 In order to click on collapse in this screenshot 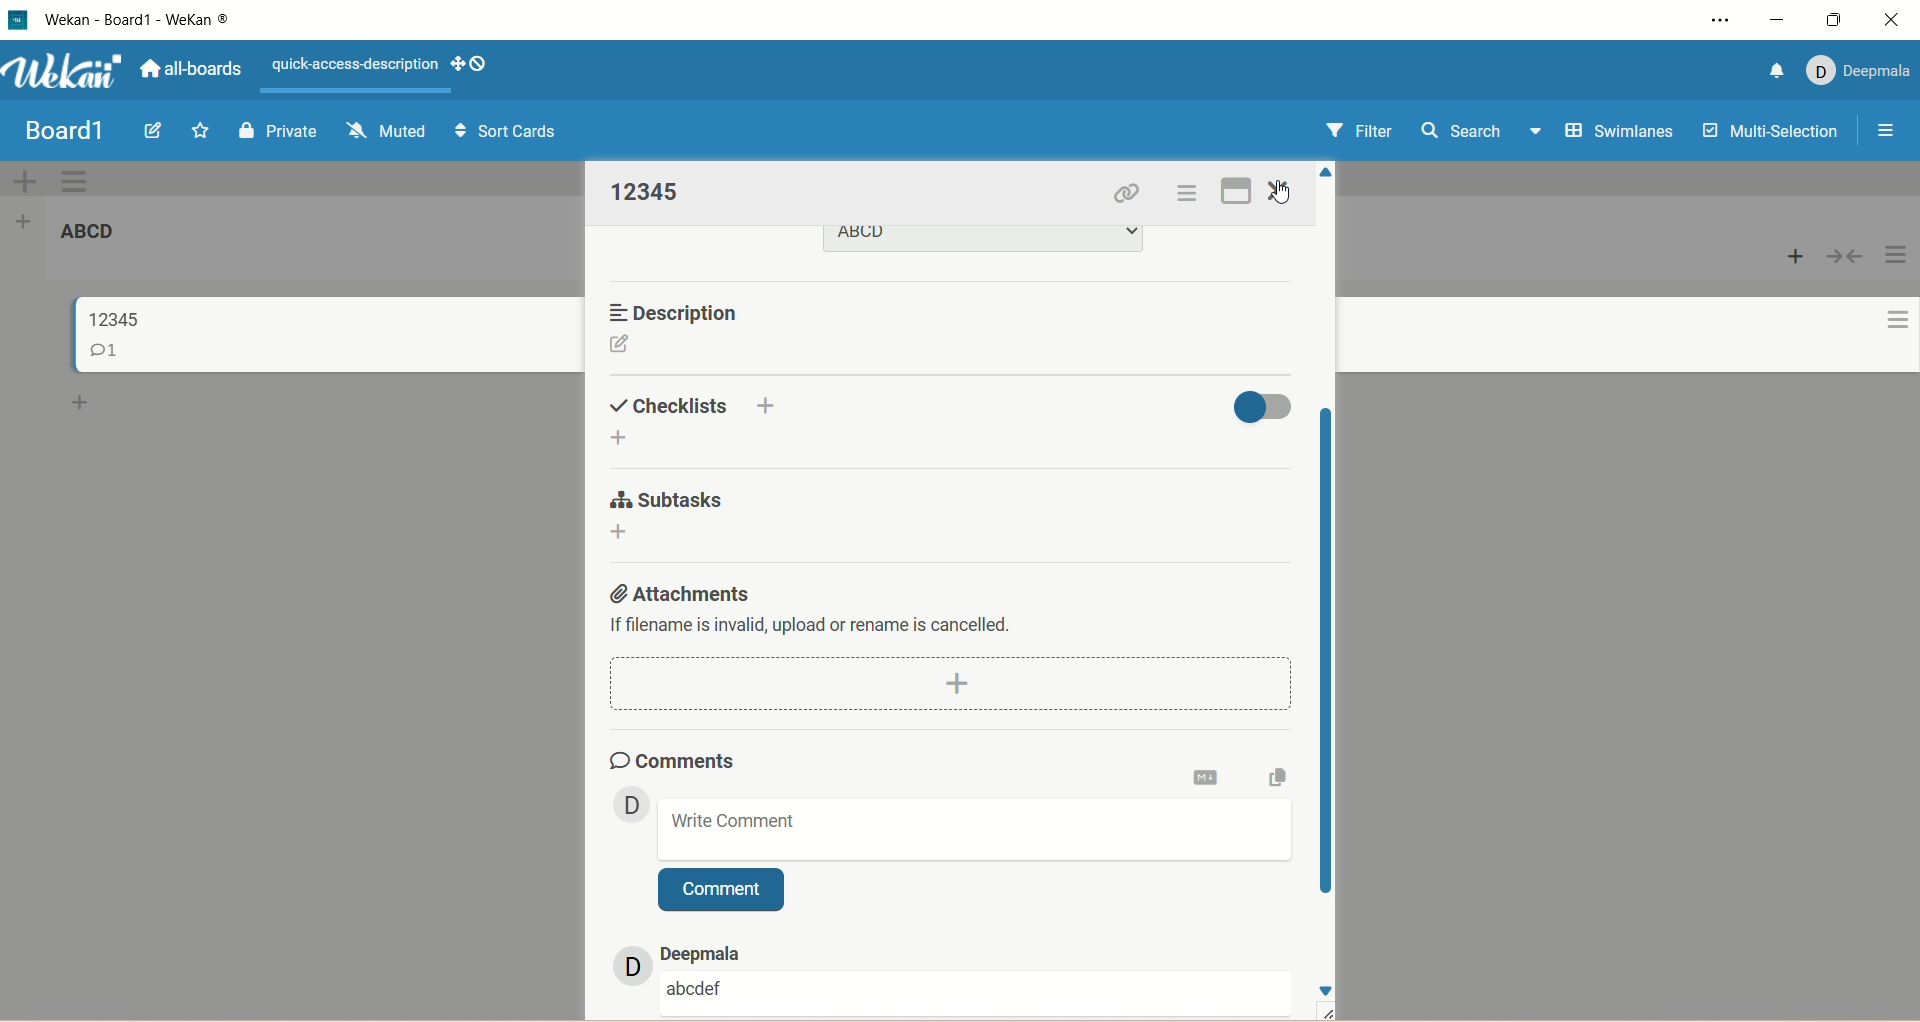, I will do `click(1843, 257)`.